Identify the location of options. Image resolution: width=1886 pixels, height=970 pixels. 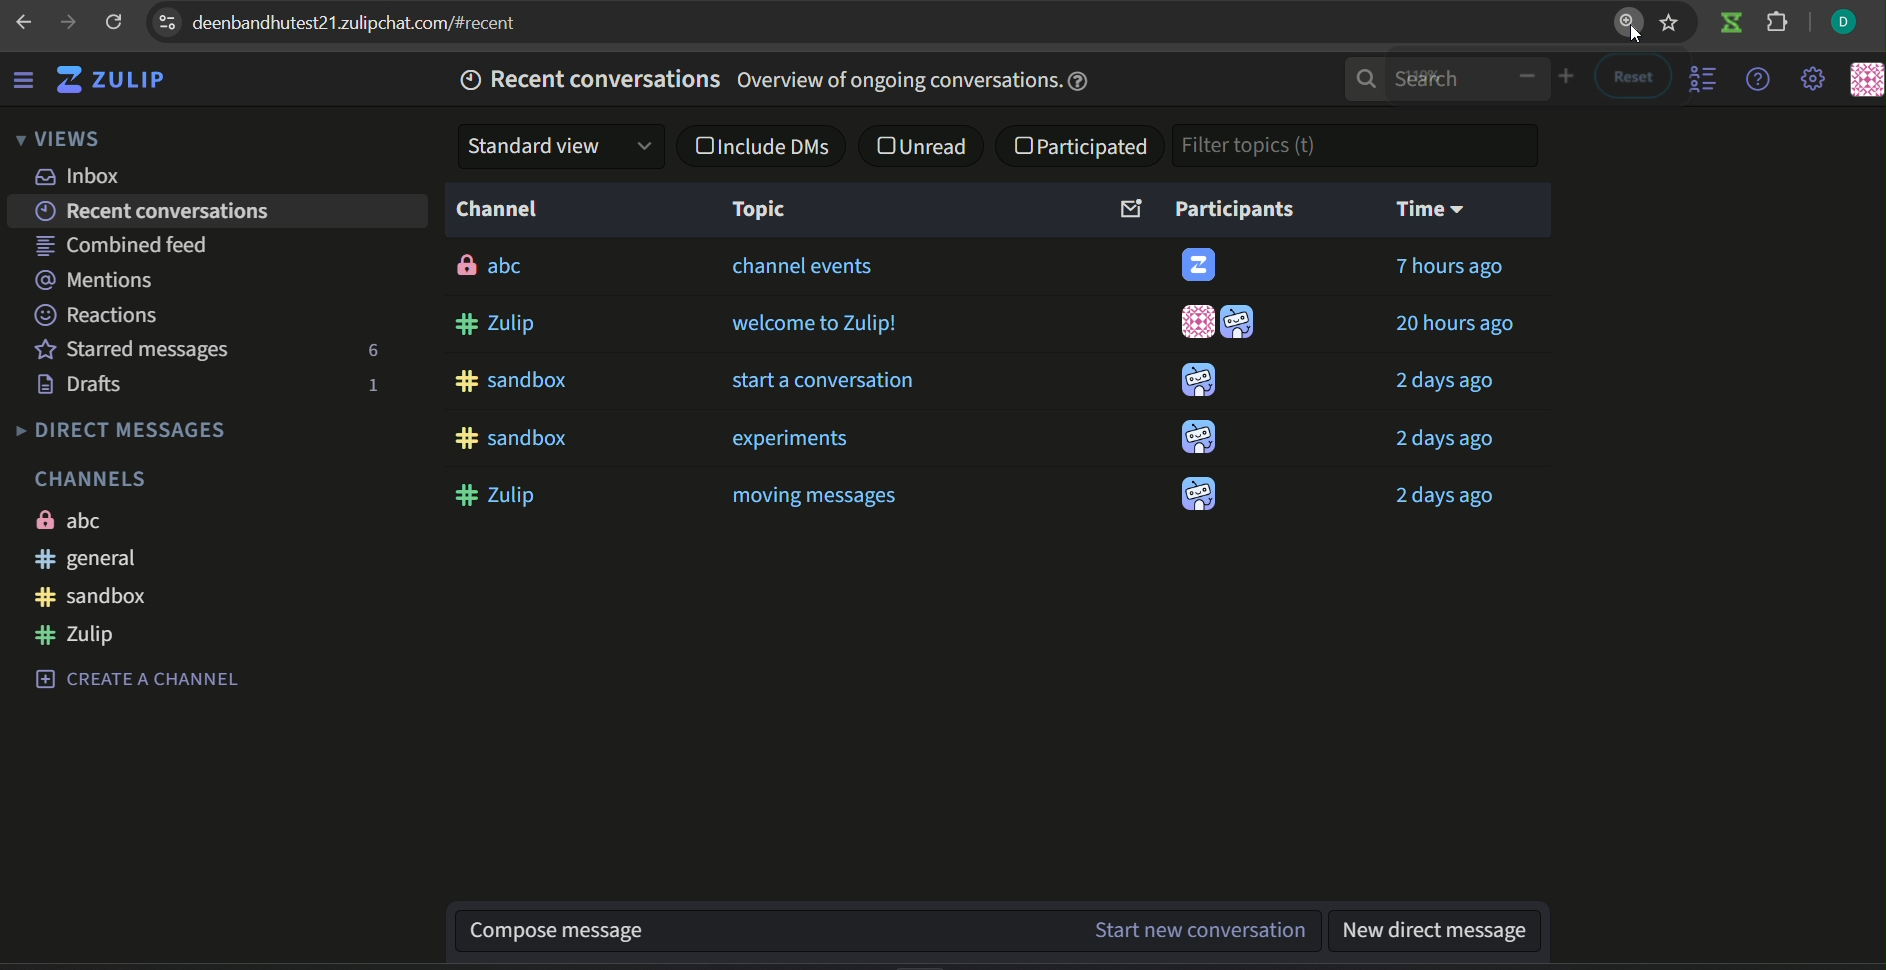
(166, 20).